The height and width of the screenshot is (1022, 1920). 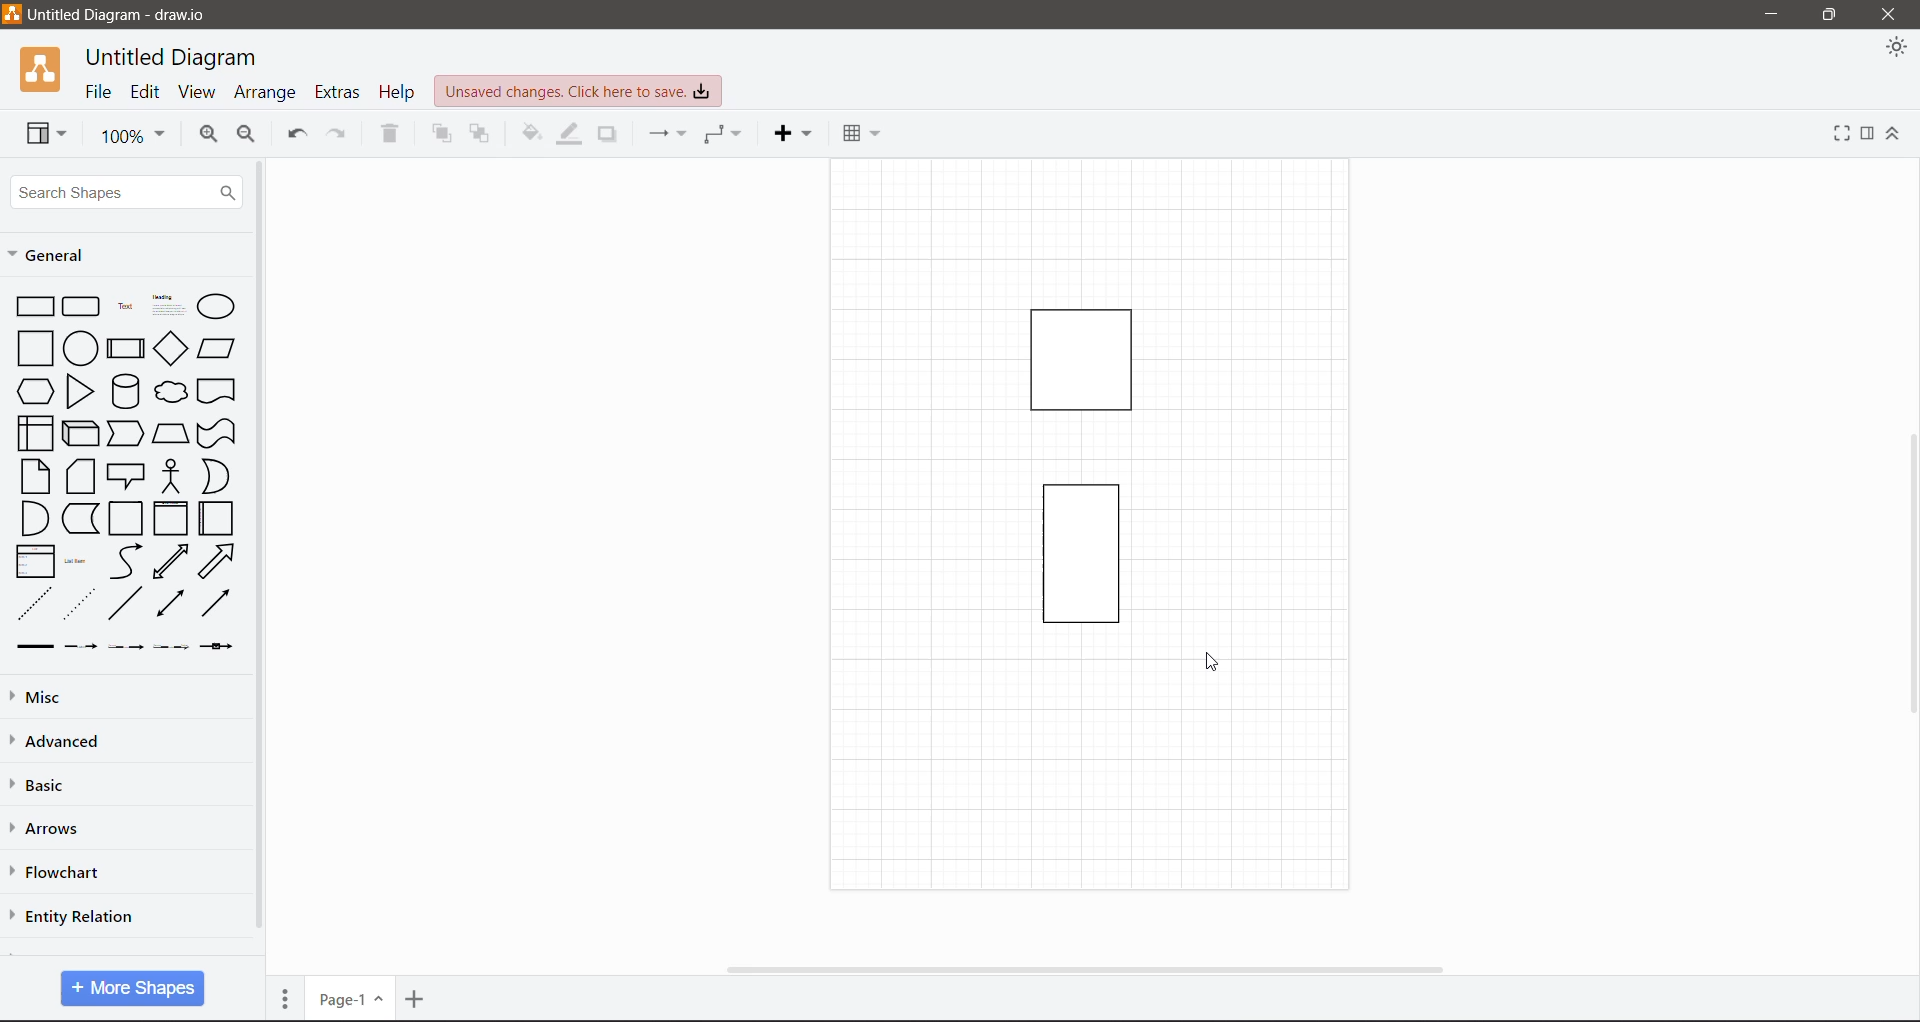 I want to click on Arrange, so click(x=267, y=91).